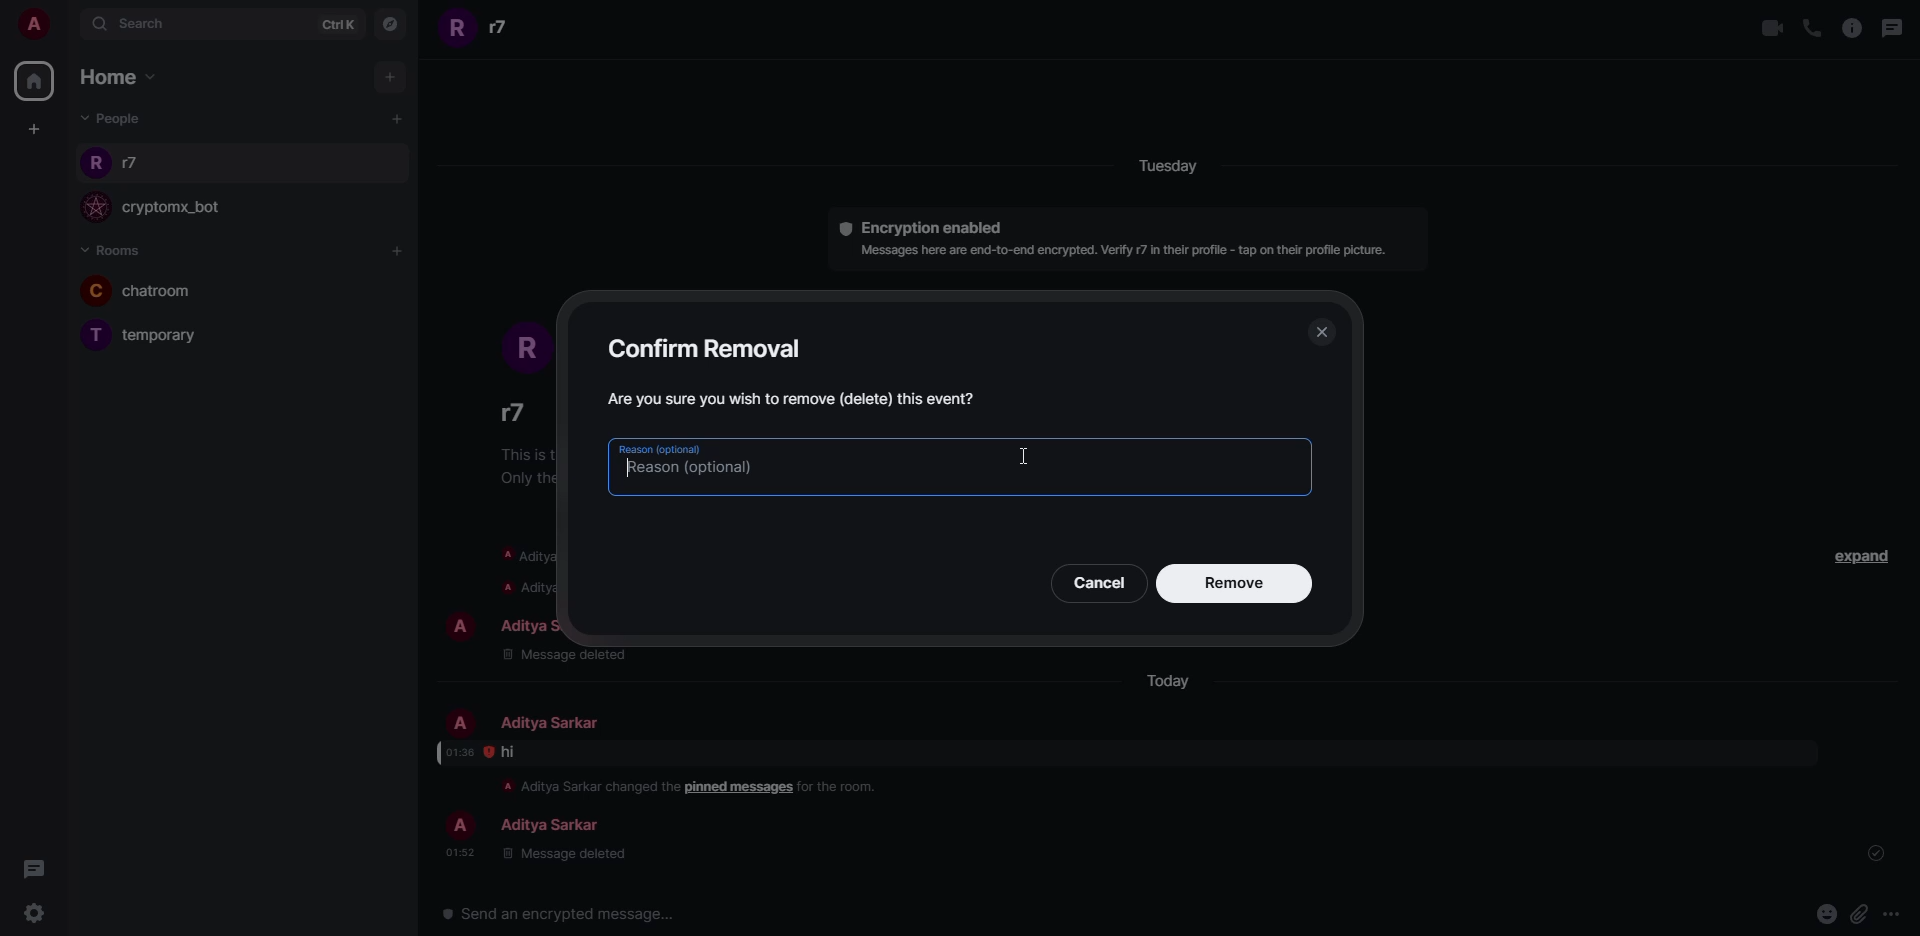 The width and height of the screenshot is (1920, 936). What do you see at coordinates (914, 226) in the screenshot?
I see `encryption enabled` at bounding box center [914, 226].